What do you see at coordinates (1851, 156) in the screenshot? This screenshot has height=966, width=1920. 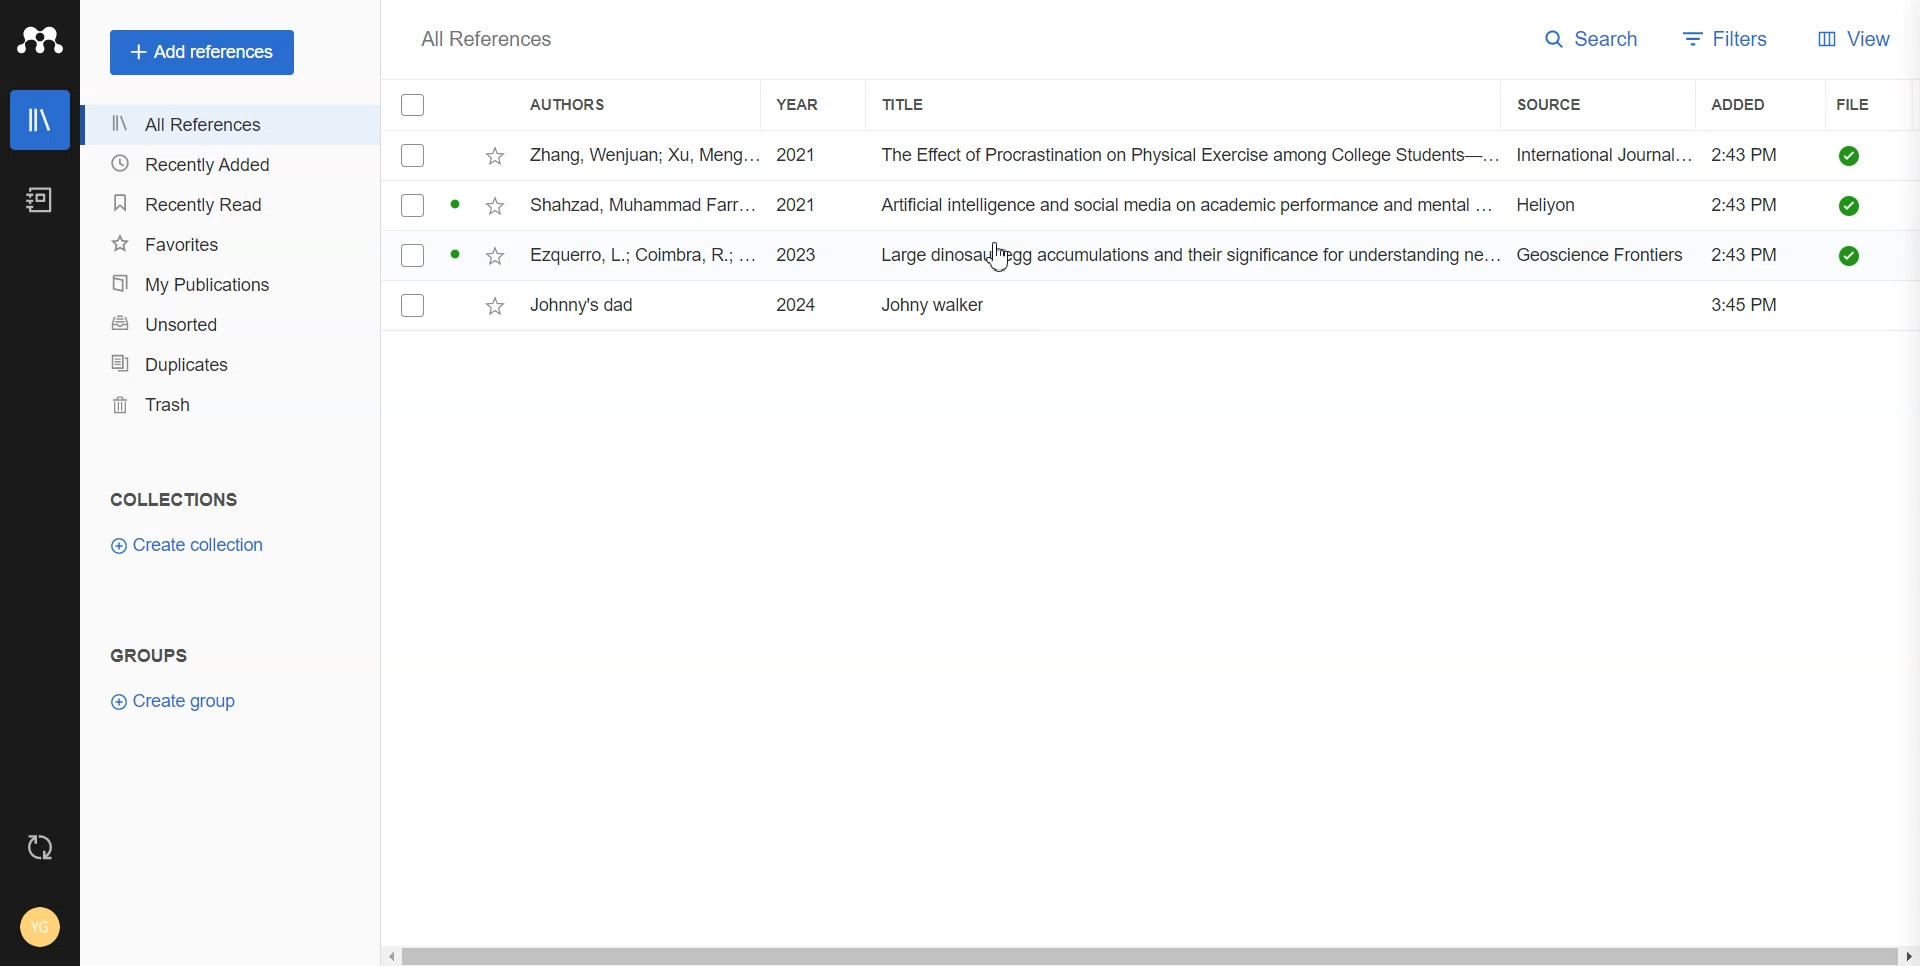 I see `Check` at bounding box center [1851, 156].